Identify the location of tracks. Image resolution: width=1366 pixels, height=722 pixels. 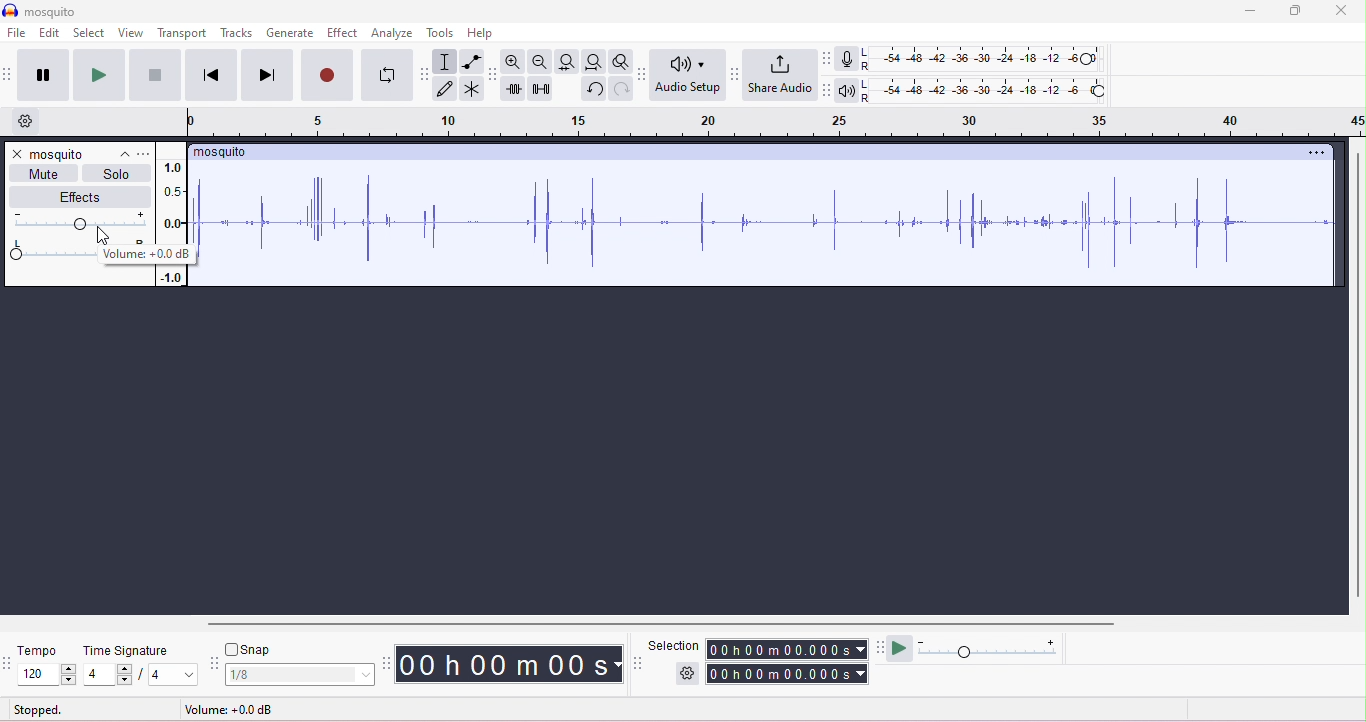
(237, 34).